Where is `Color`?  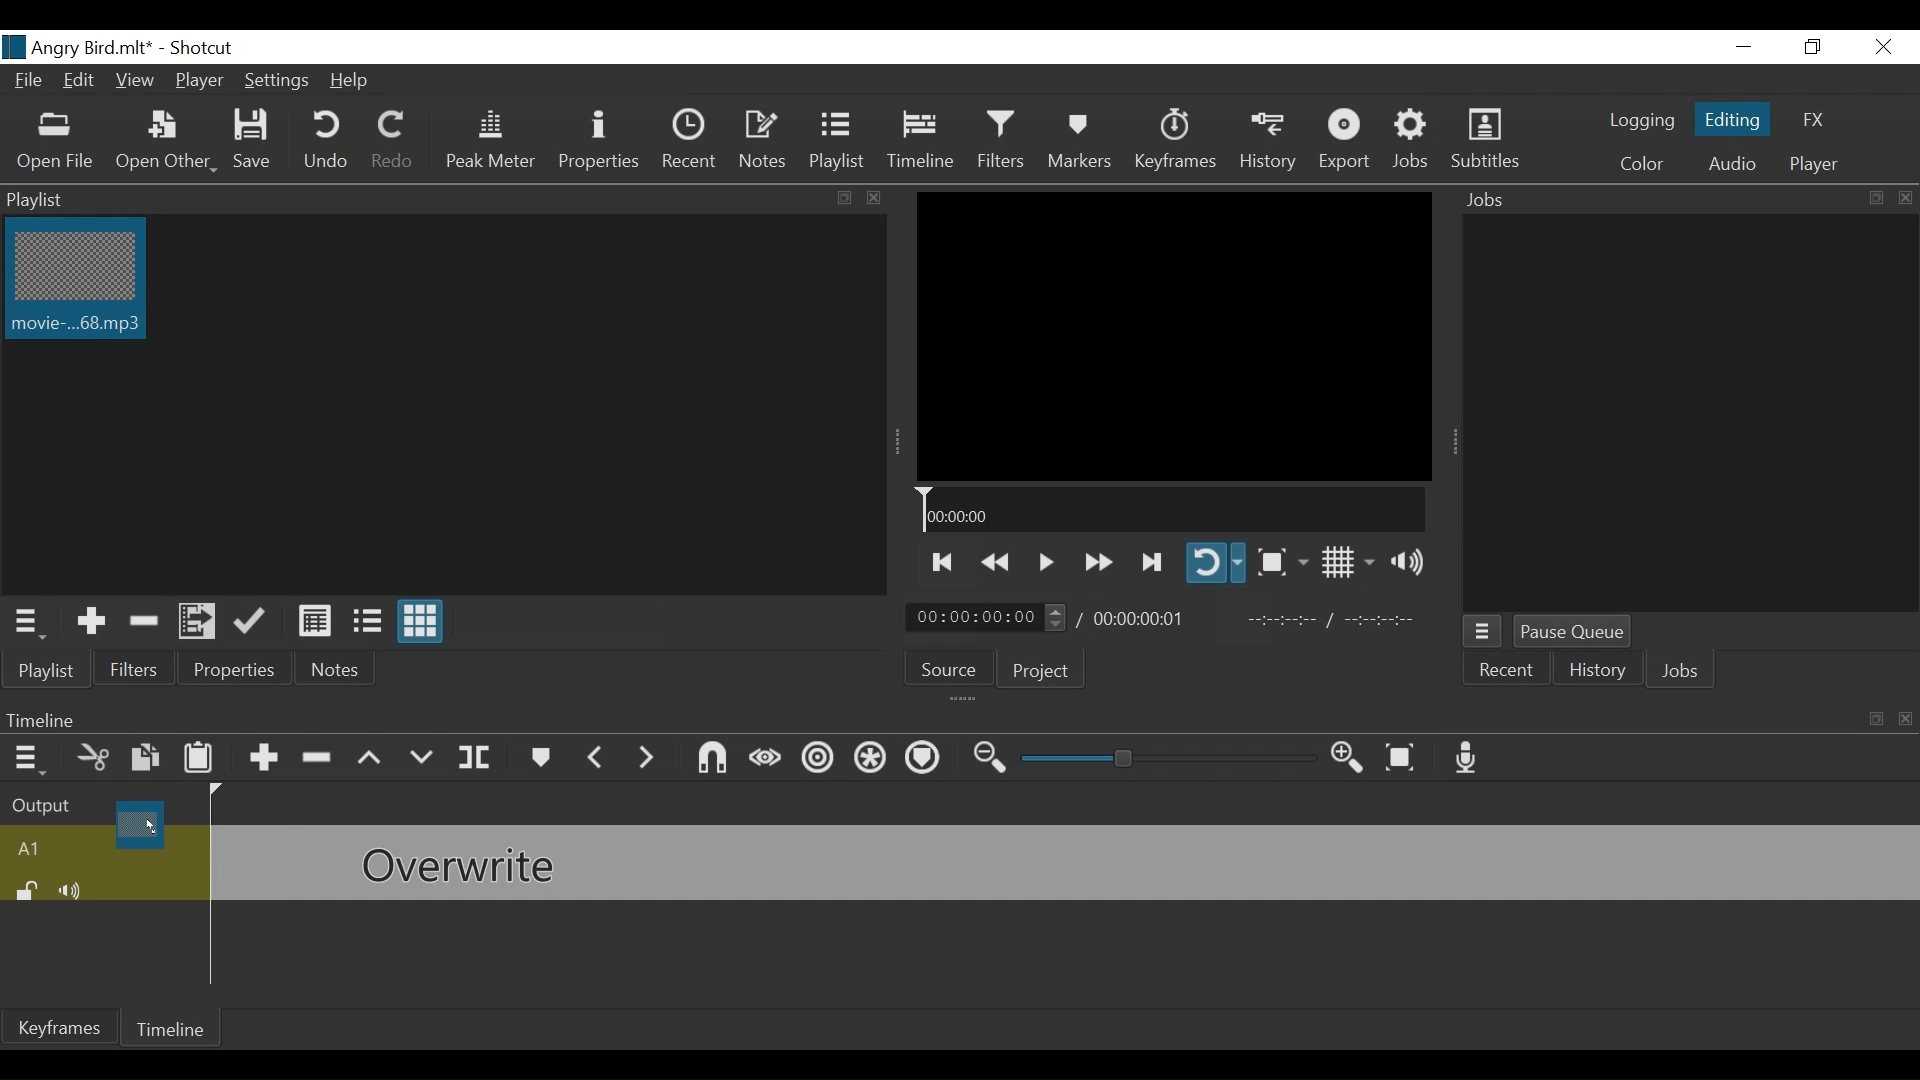 Color is located at coordinates (1641, 165).